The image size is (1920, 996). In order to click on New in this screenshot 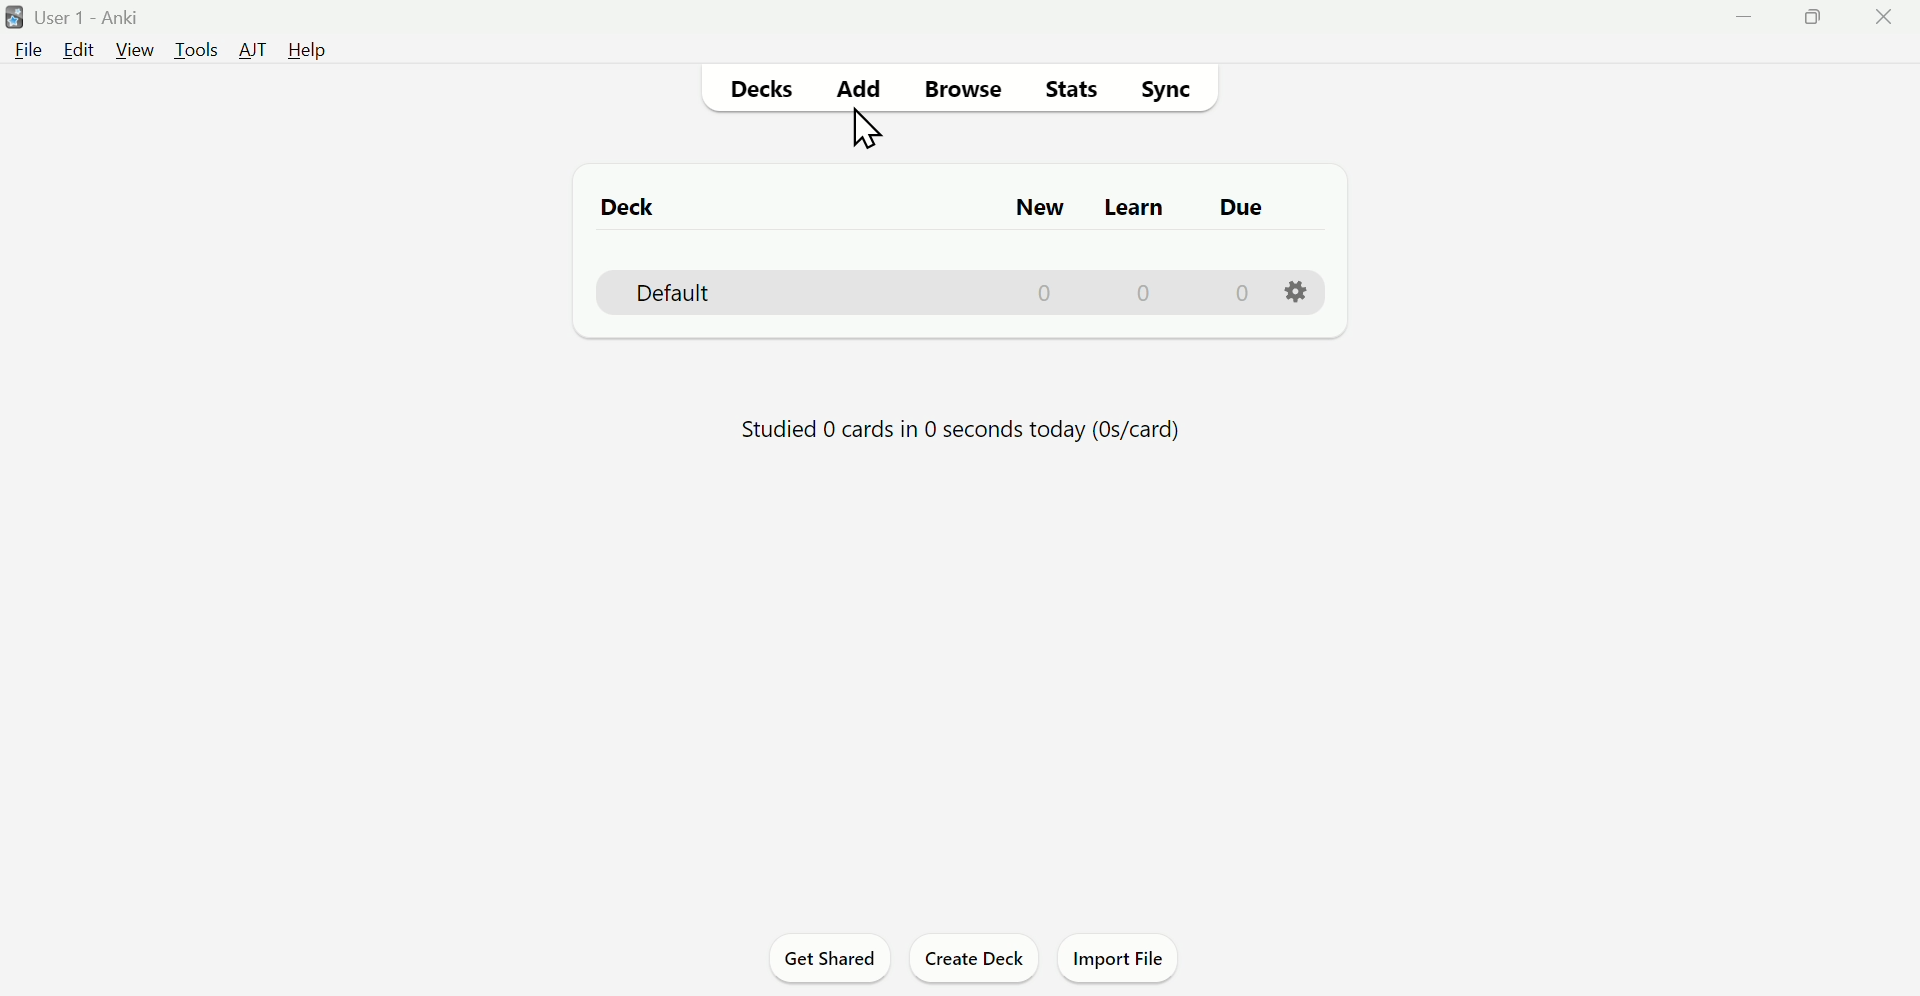, I will do `click(1033, 204)`.